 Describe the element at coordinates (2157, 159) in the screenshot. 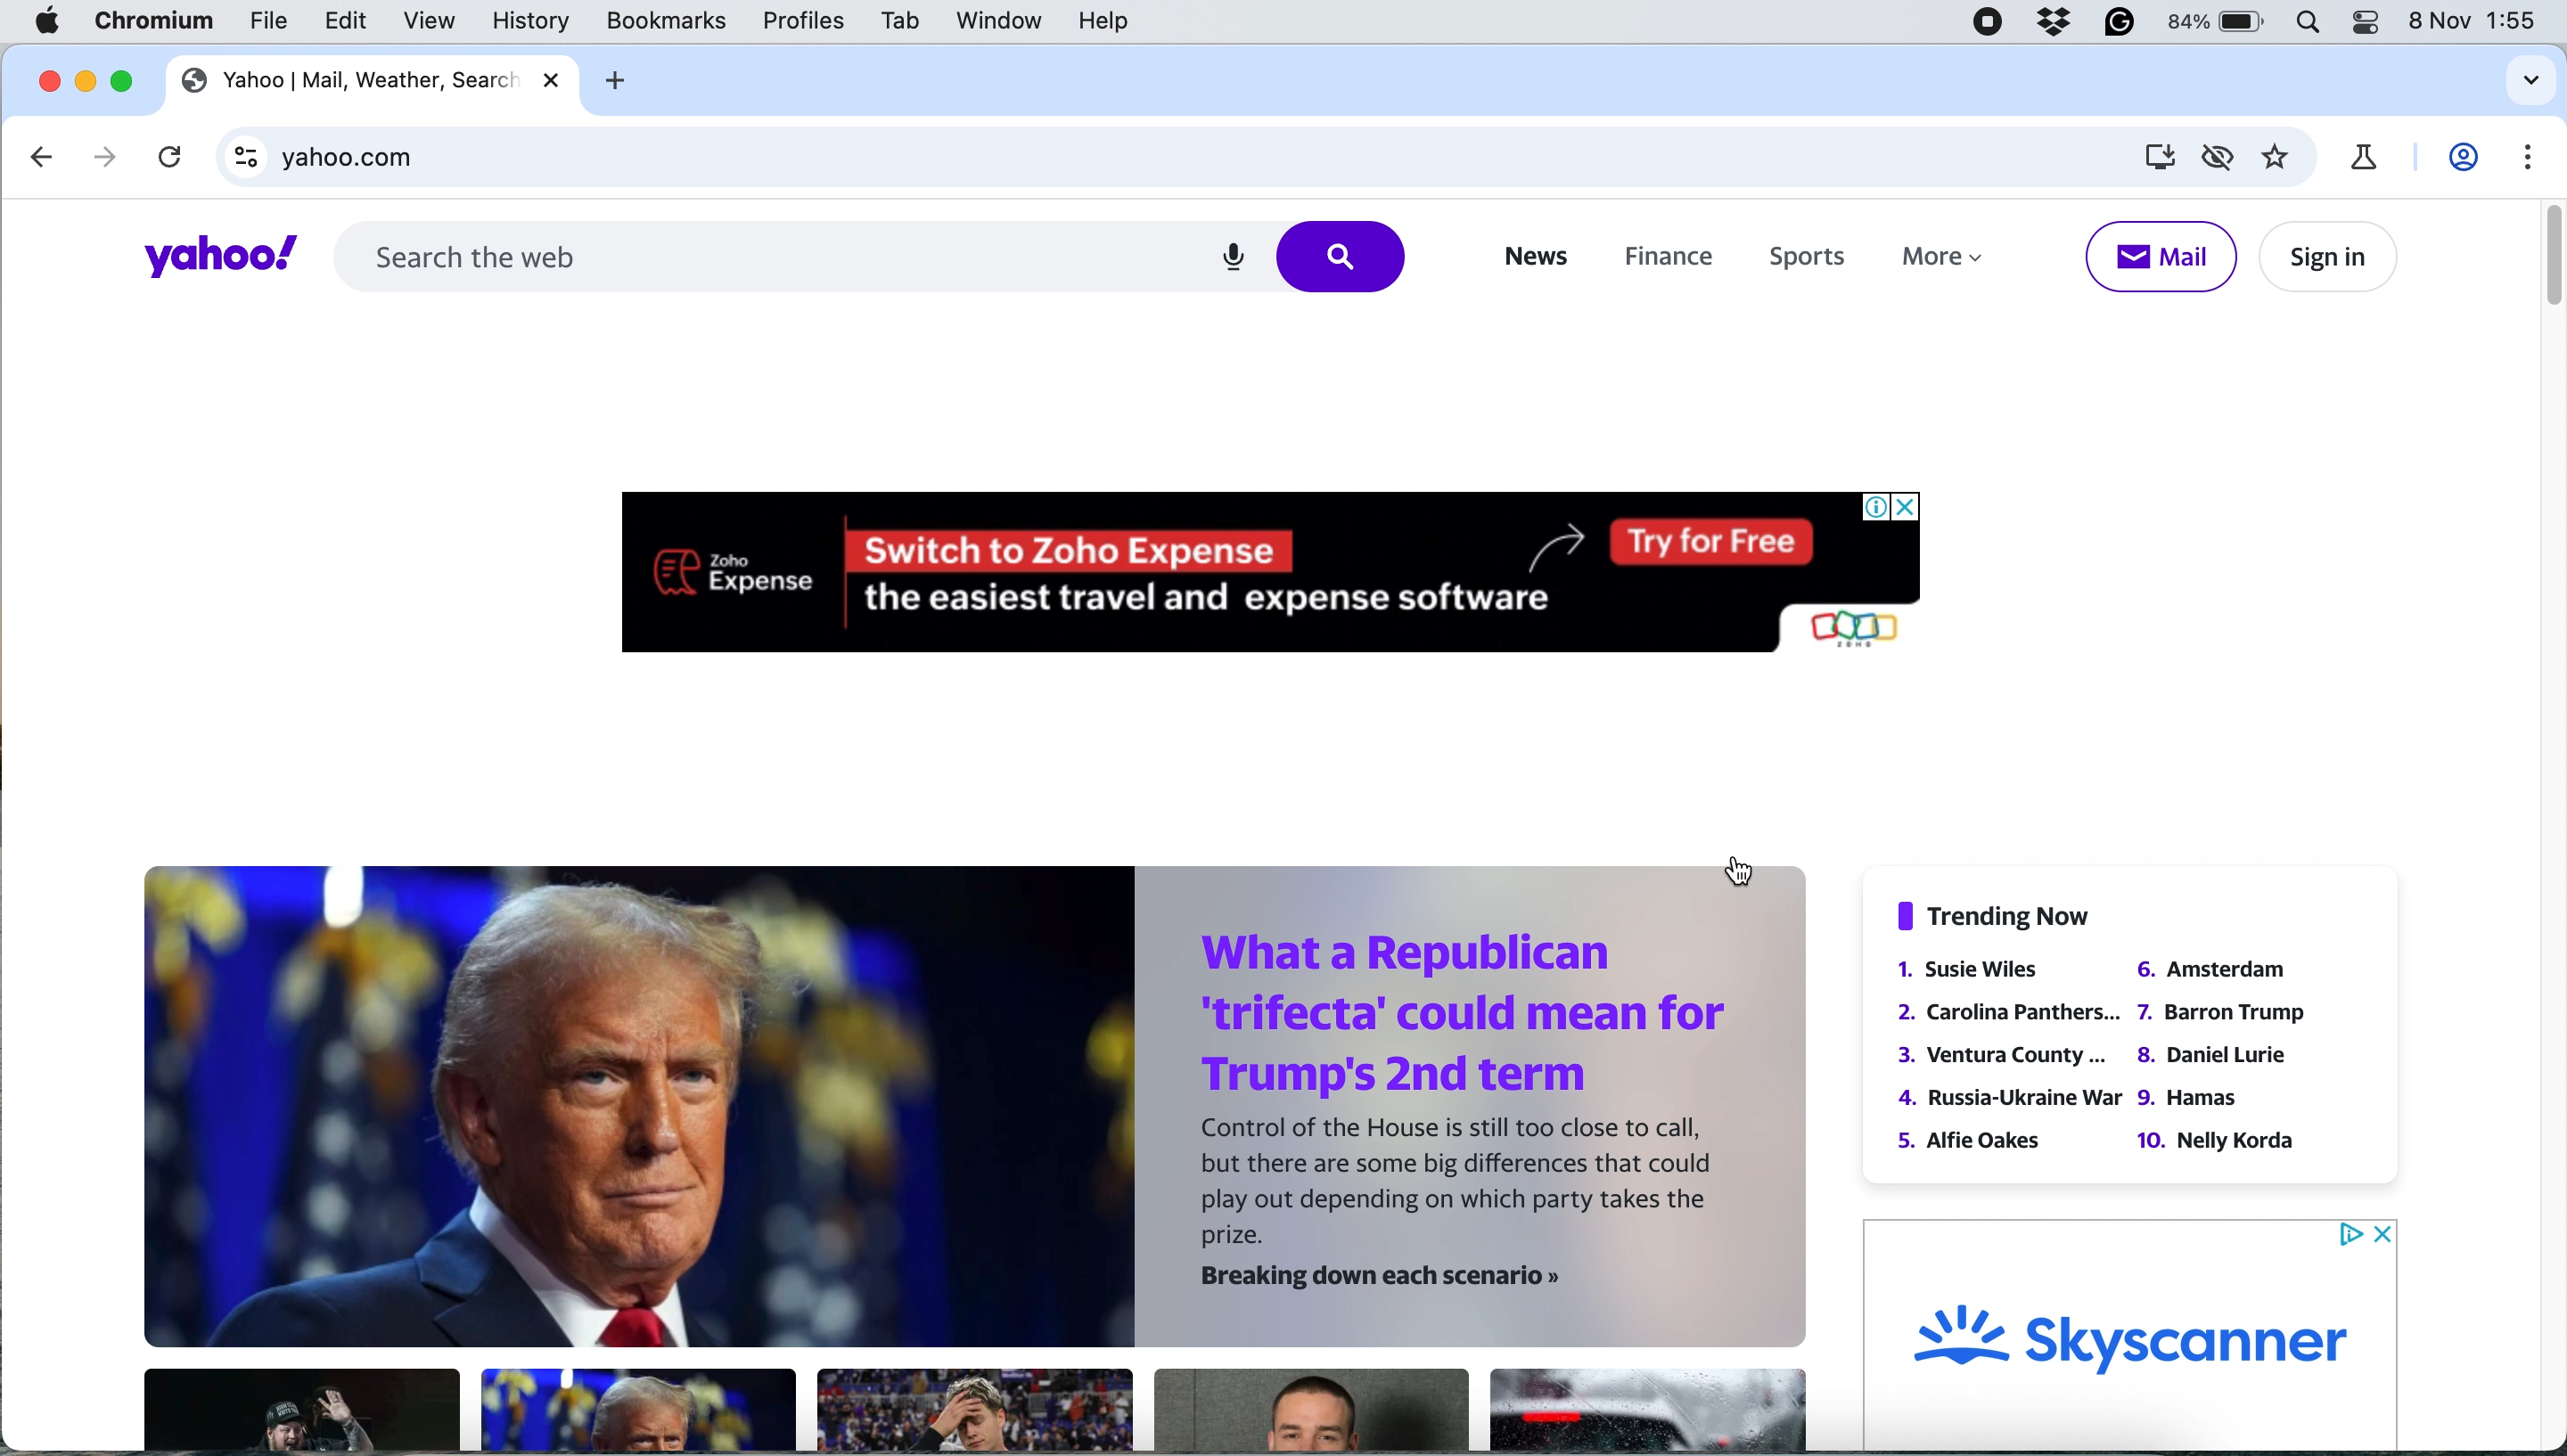

I see `install yahoo` at that location.